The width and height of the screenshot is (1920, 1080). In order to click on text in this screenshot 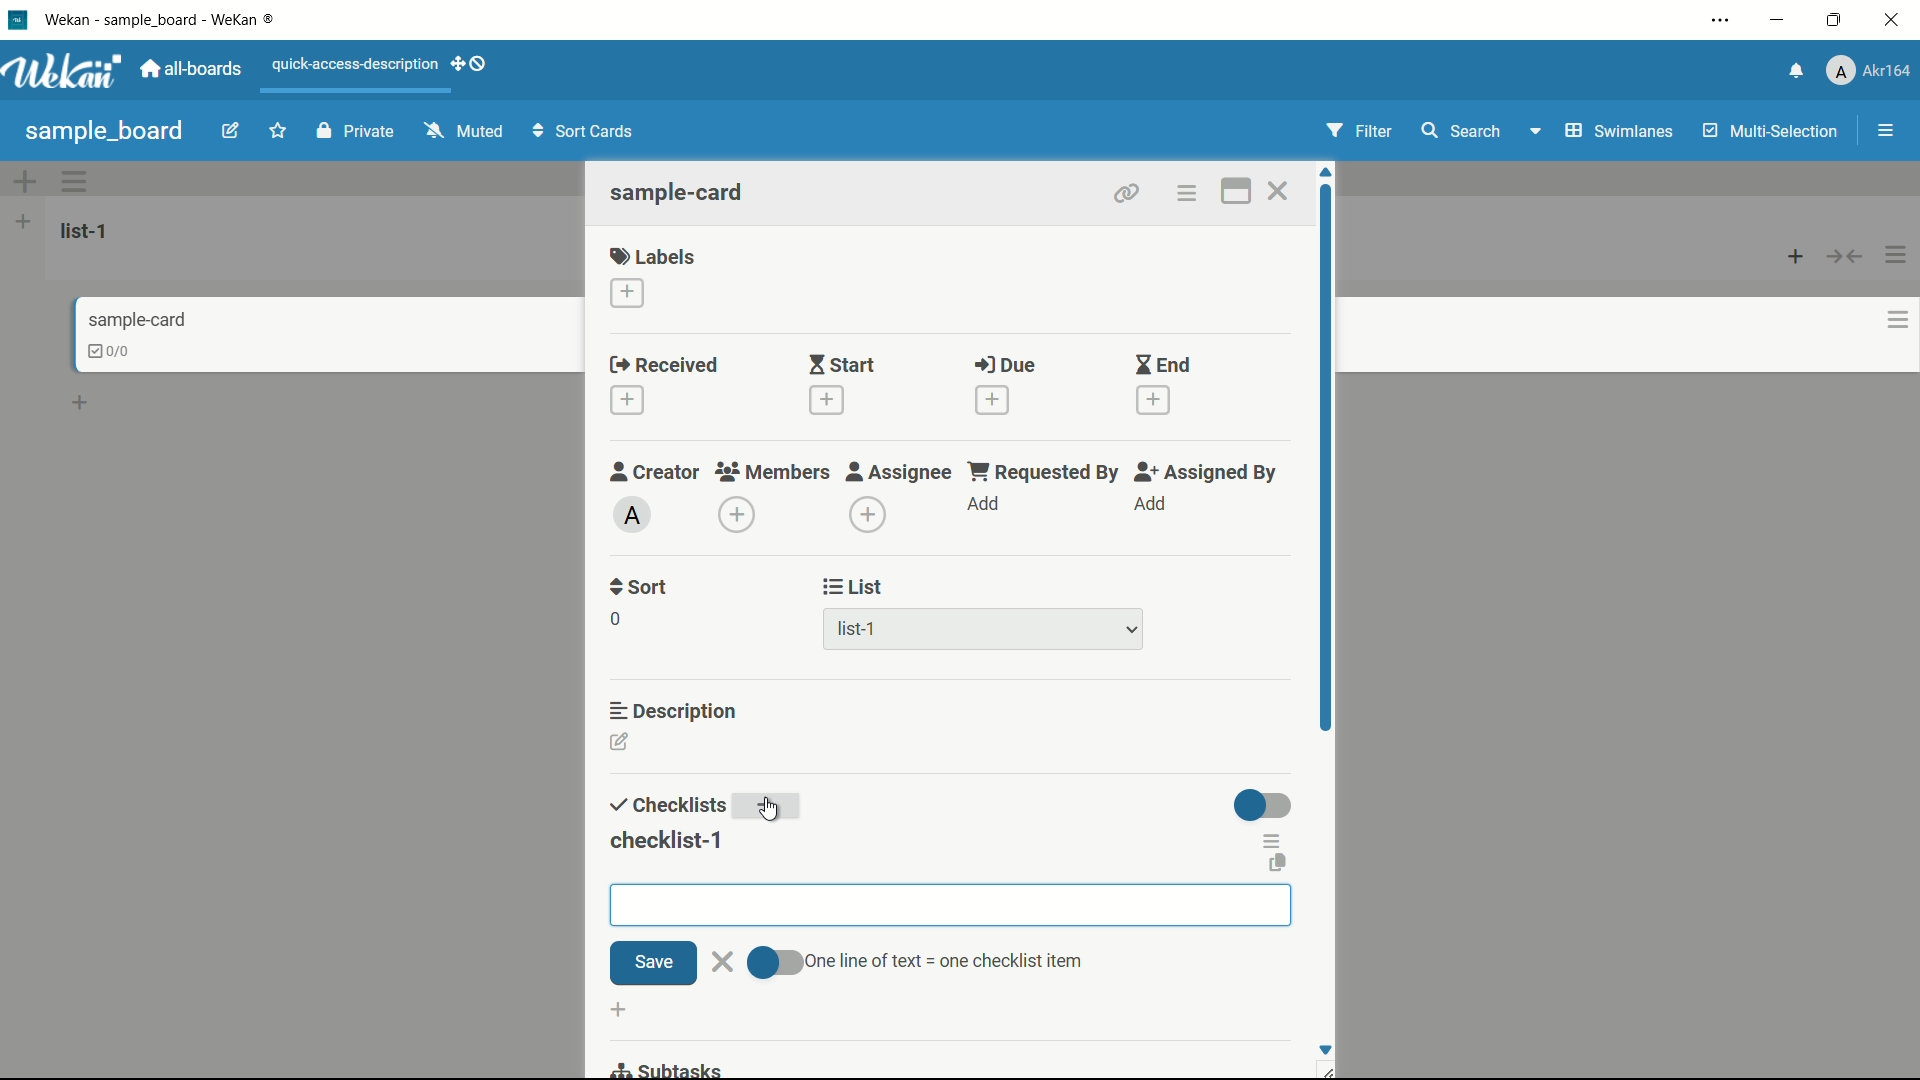, I will do `click(944, 961)`.